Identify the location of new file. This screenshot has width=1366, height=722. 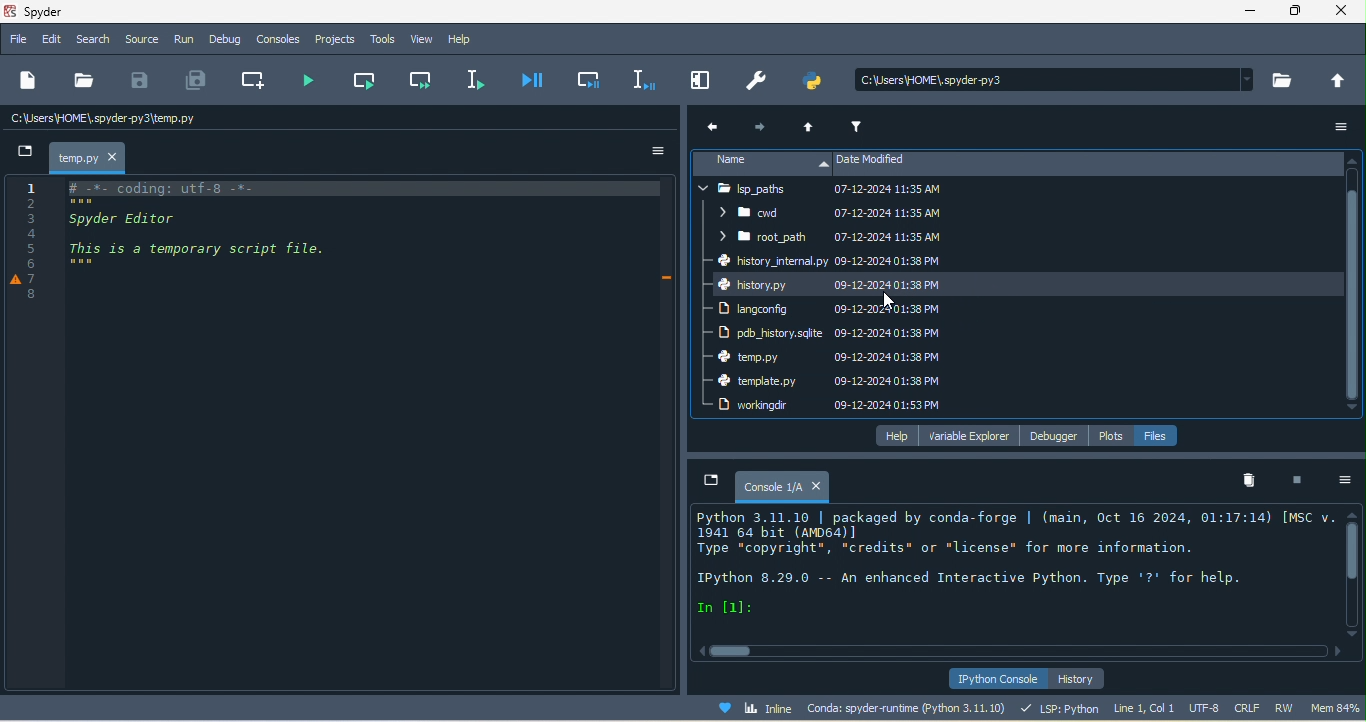
(25, 151).